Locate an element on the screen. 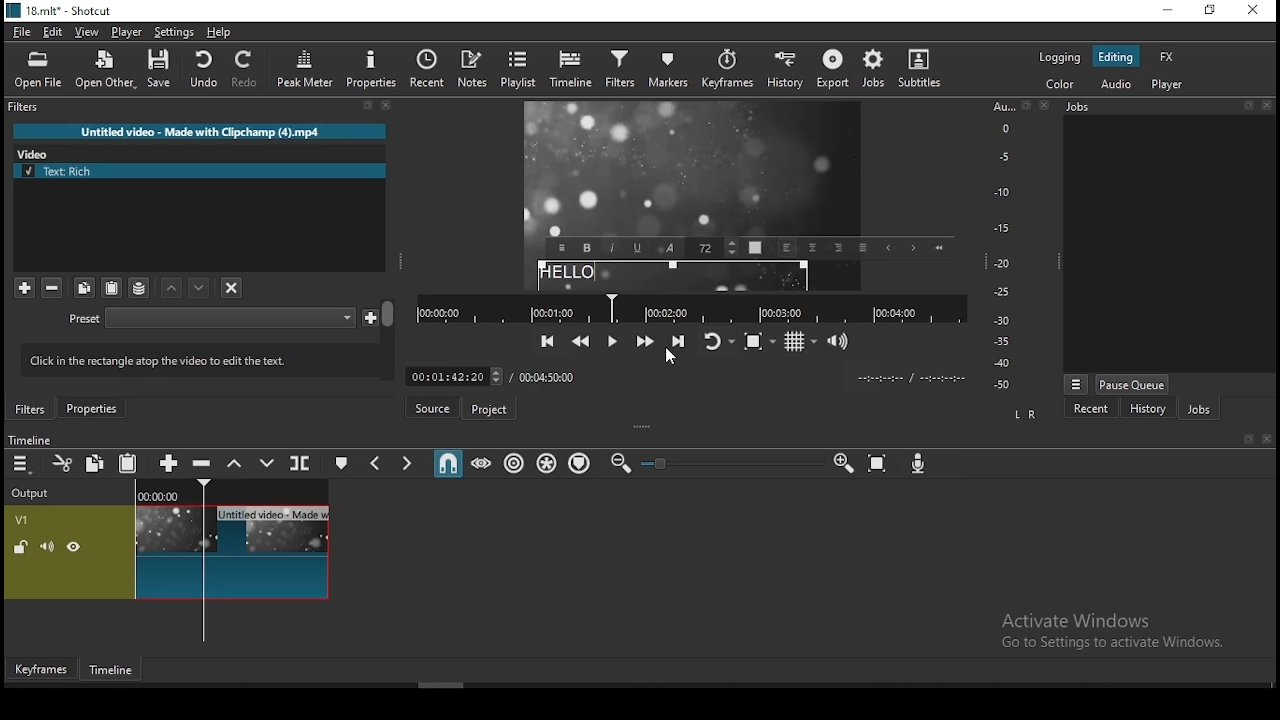  Frame Time is located at coordinates (454, 375).